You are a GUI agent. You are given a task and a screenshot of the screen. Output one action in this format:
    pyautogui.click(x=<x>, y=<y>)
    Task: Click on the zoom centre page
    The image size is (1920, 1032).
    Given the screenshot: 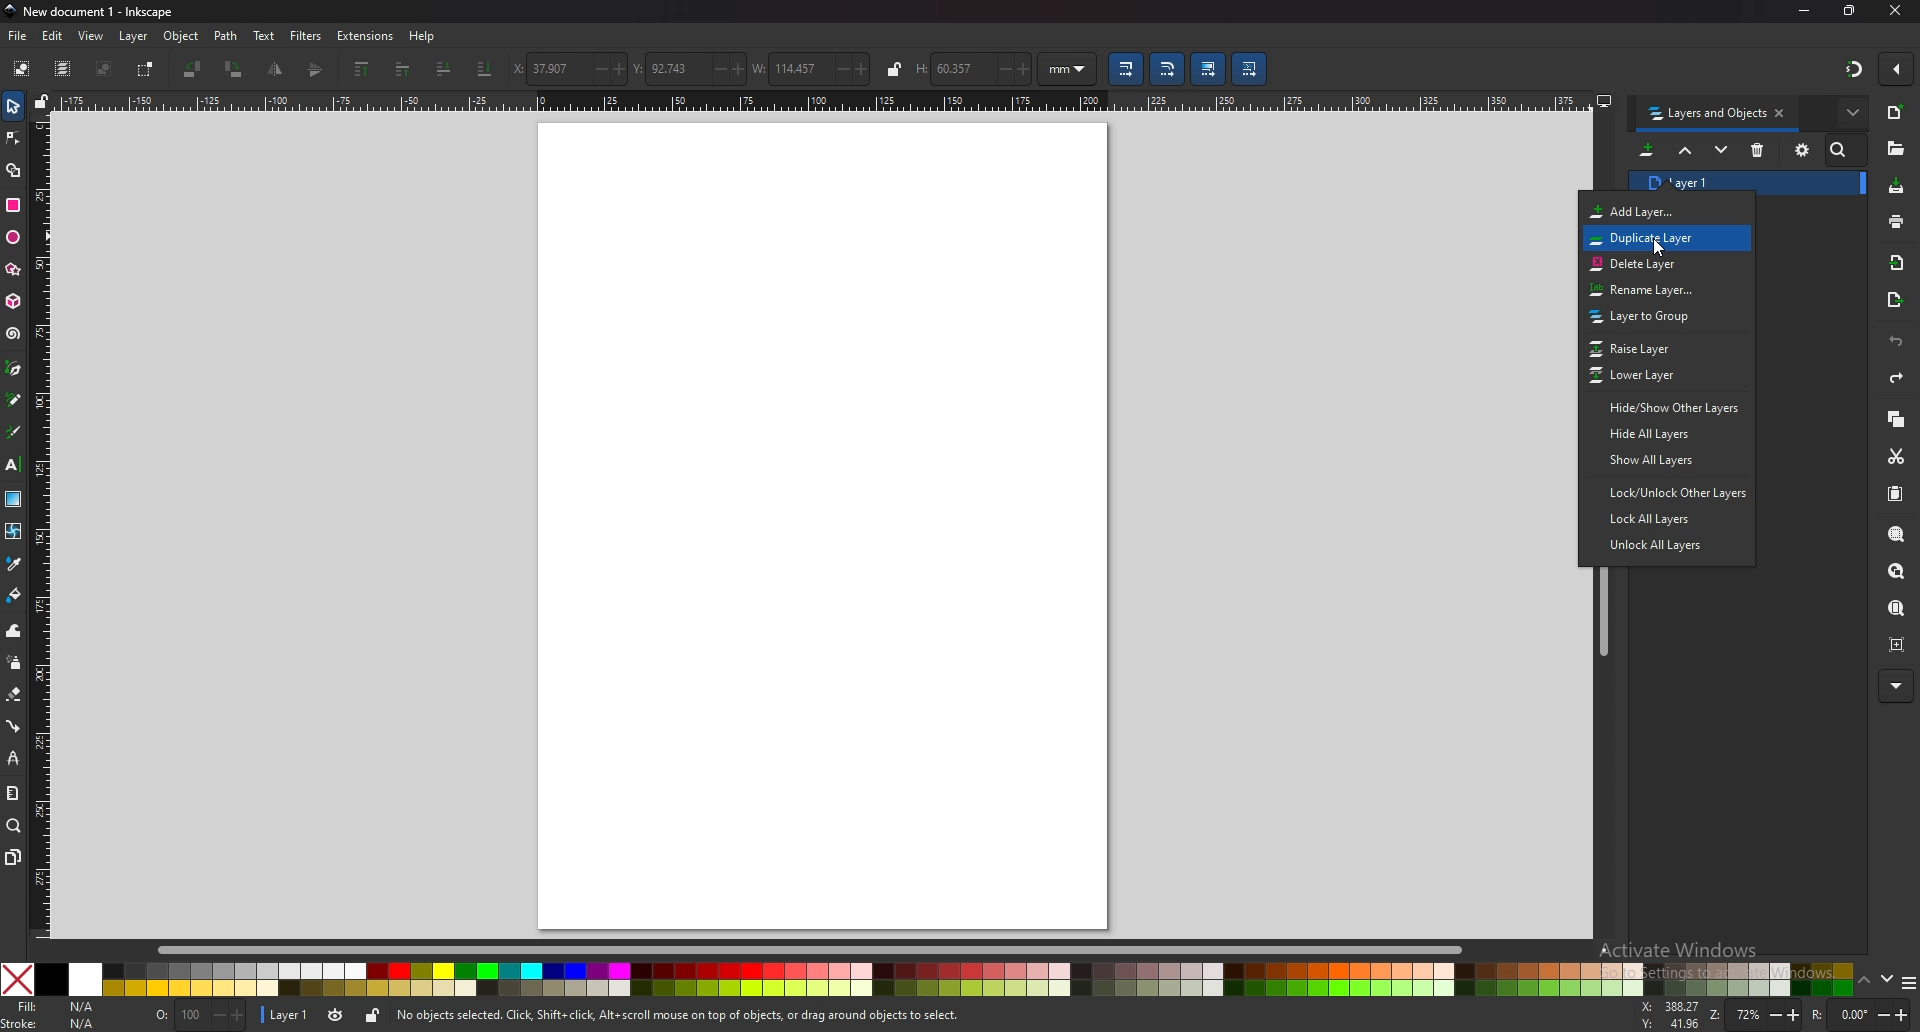 What is the action you would take?
    pyautogui.click(x=1898, y=645)
    